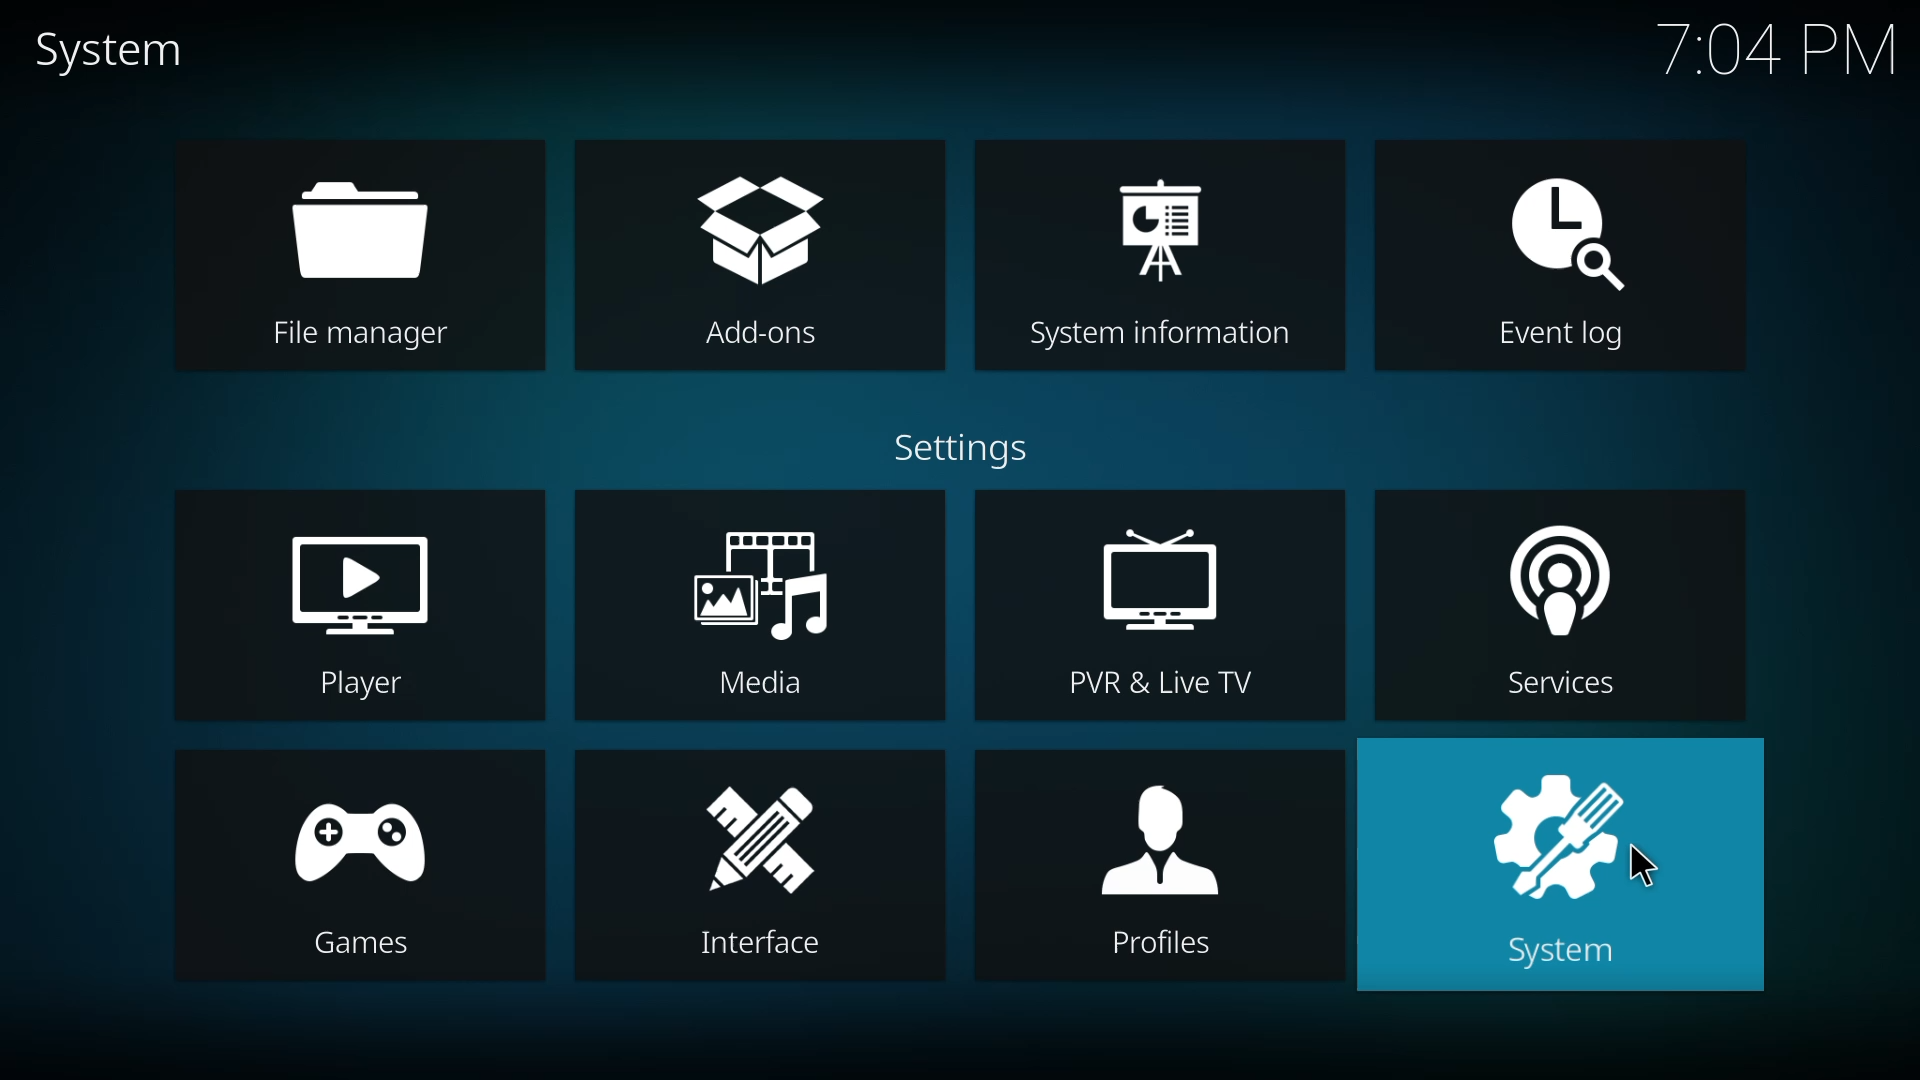 Image resolution: width=1920 pixels, height=1080 pixels. I want to click on profiles, so click(1167, 872).